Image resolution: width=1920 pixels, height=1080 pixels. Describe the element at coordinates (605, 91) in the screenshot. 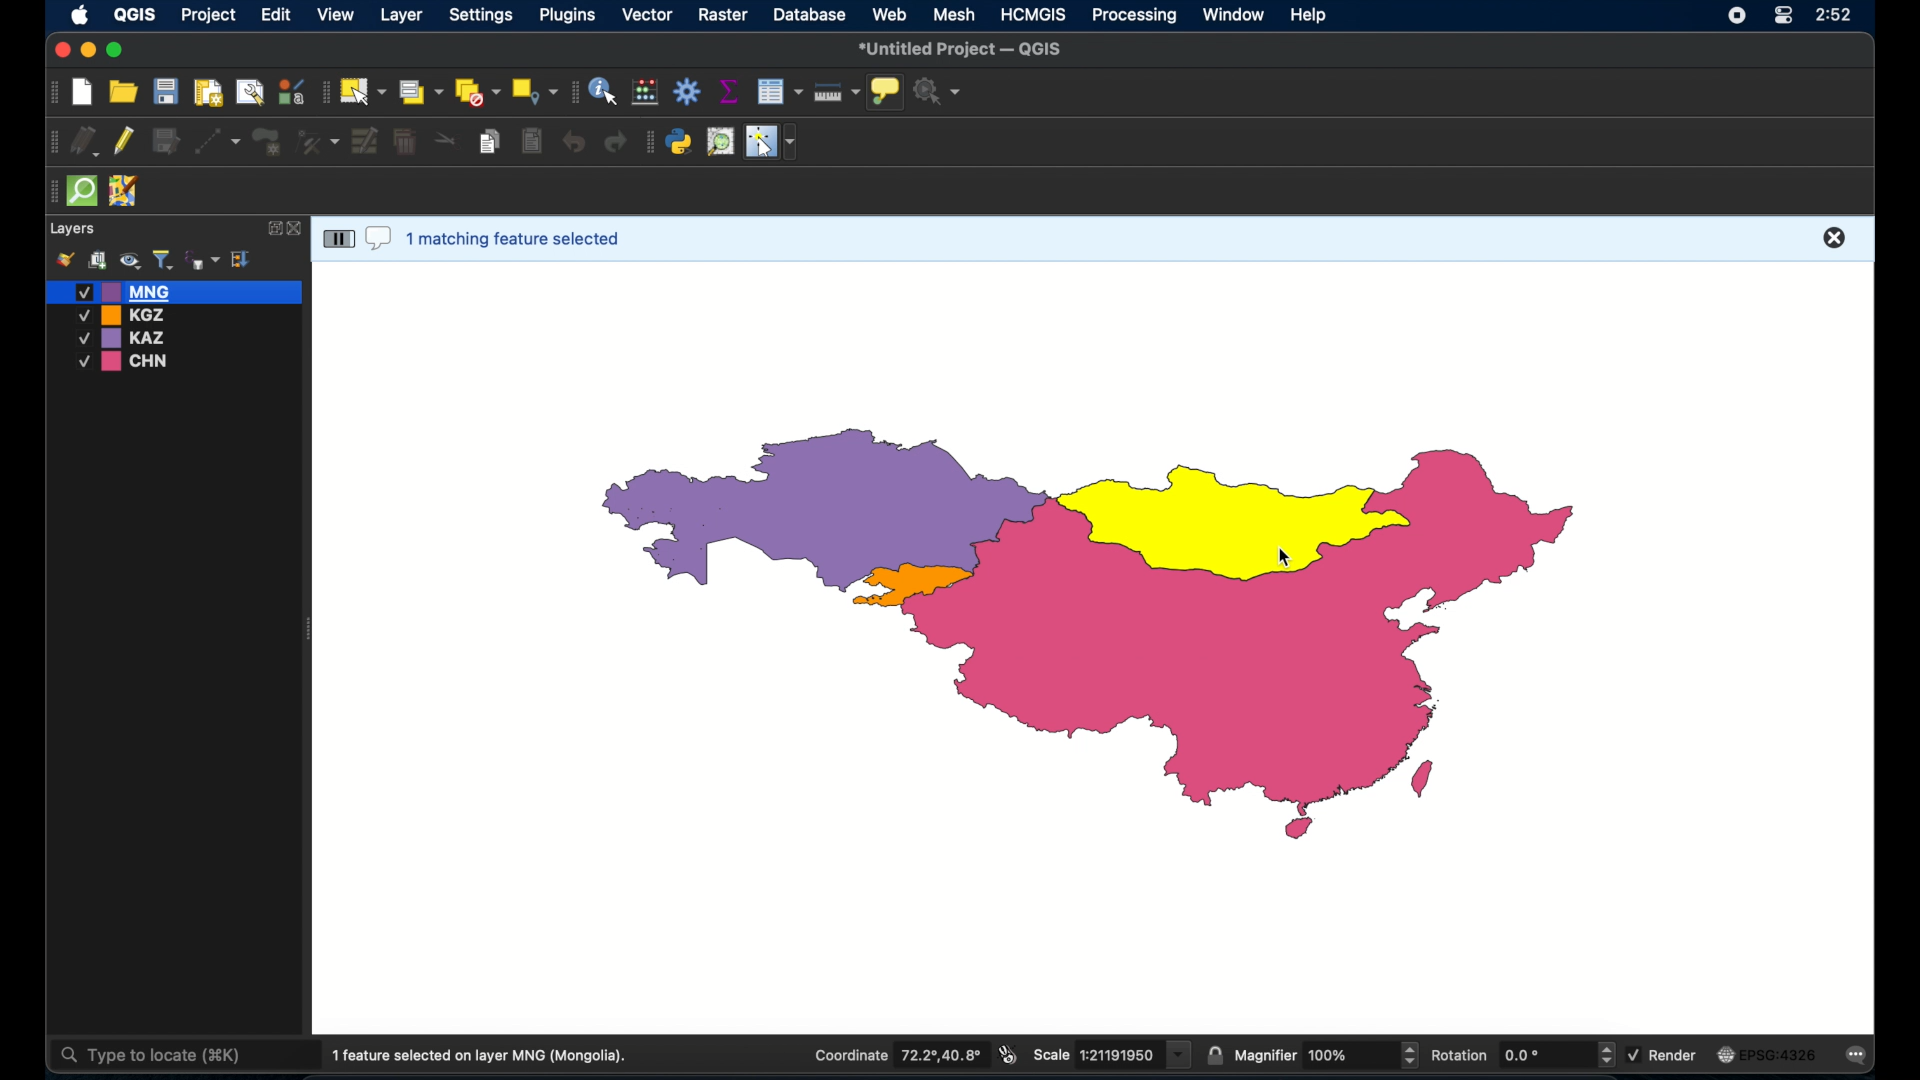

I see `identify feature` at that location.